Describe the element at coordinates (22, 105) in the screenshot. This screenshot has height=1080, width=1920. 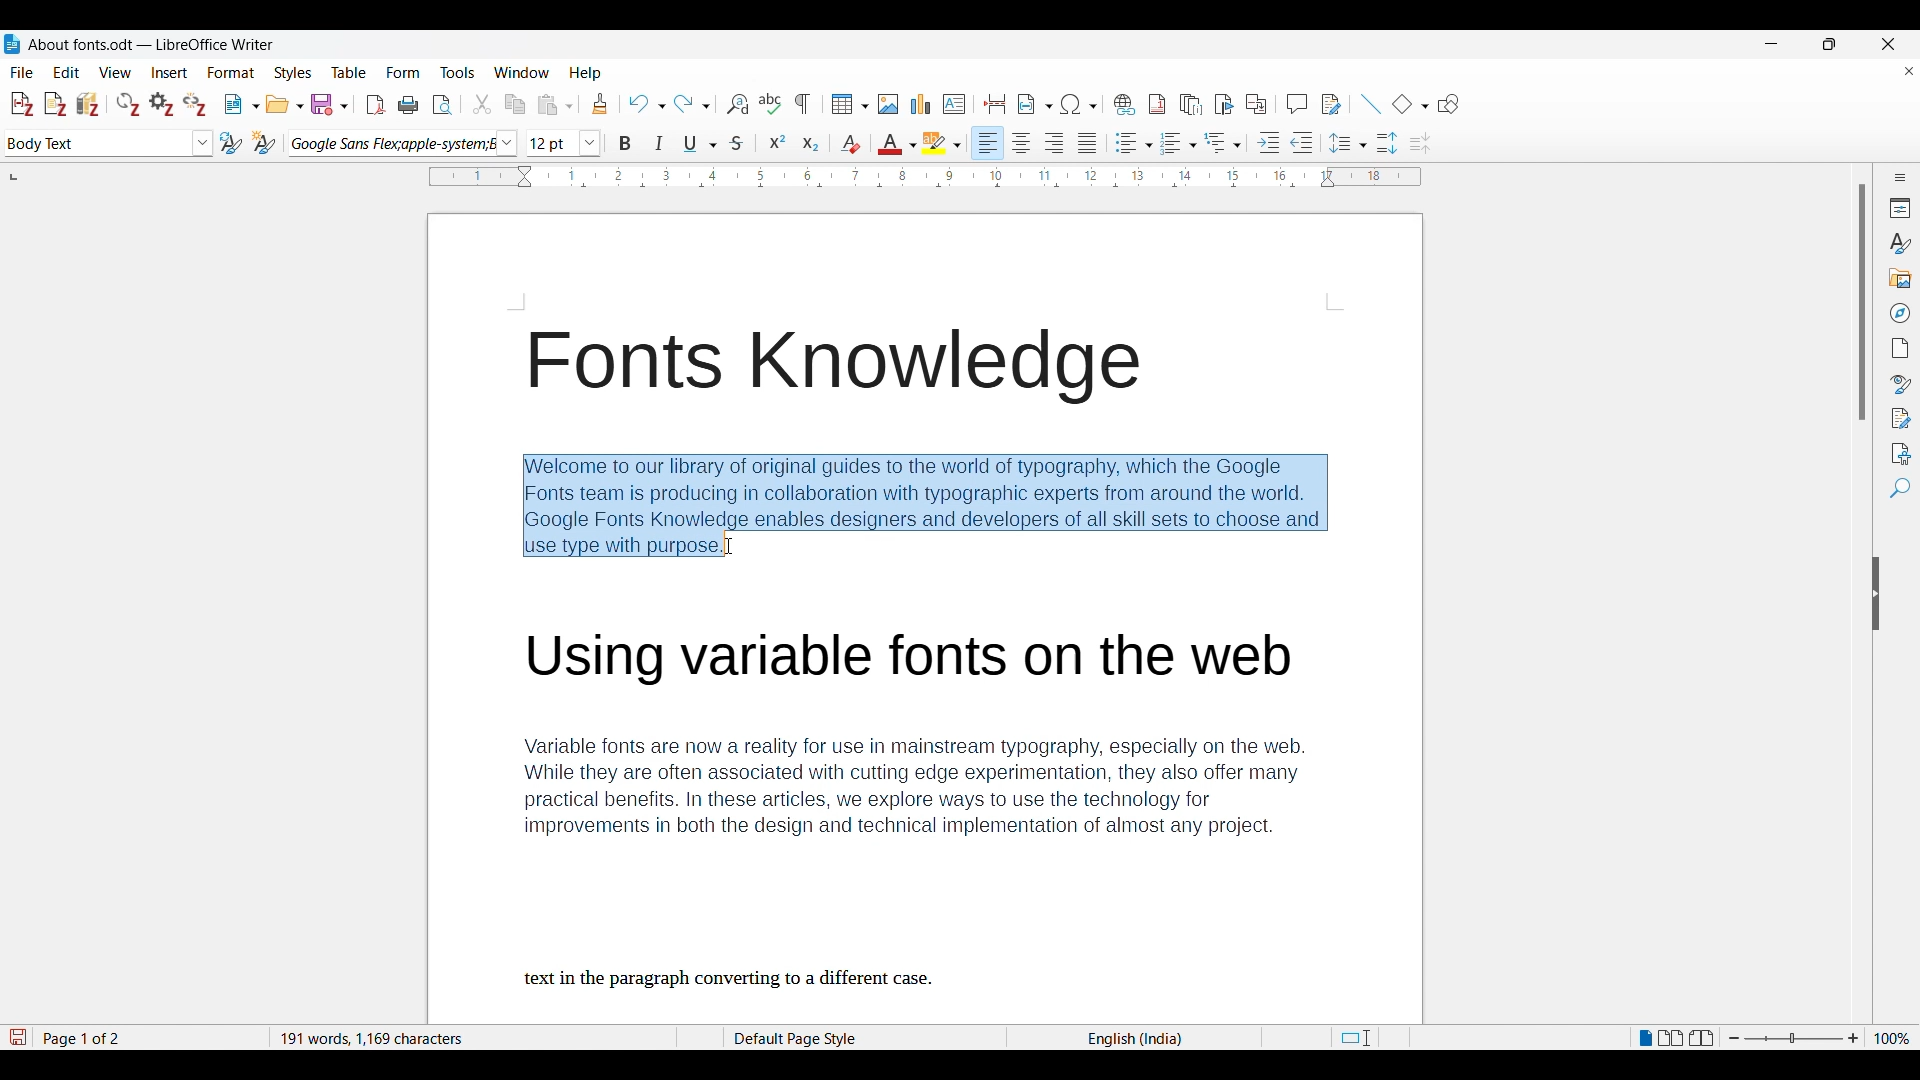
I see `Add\Edit citation` at that location.